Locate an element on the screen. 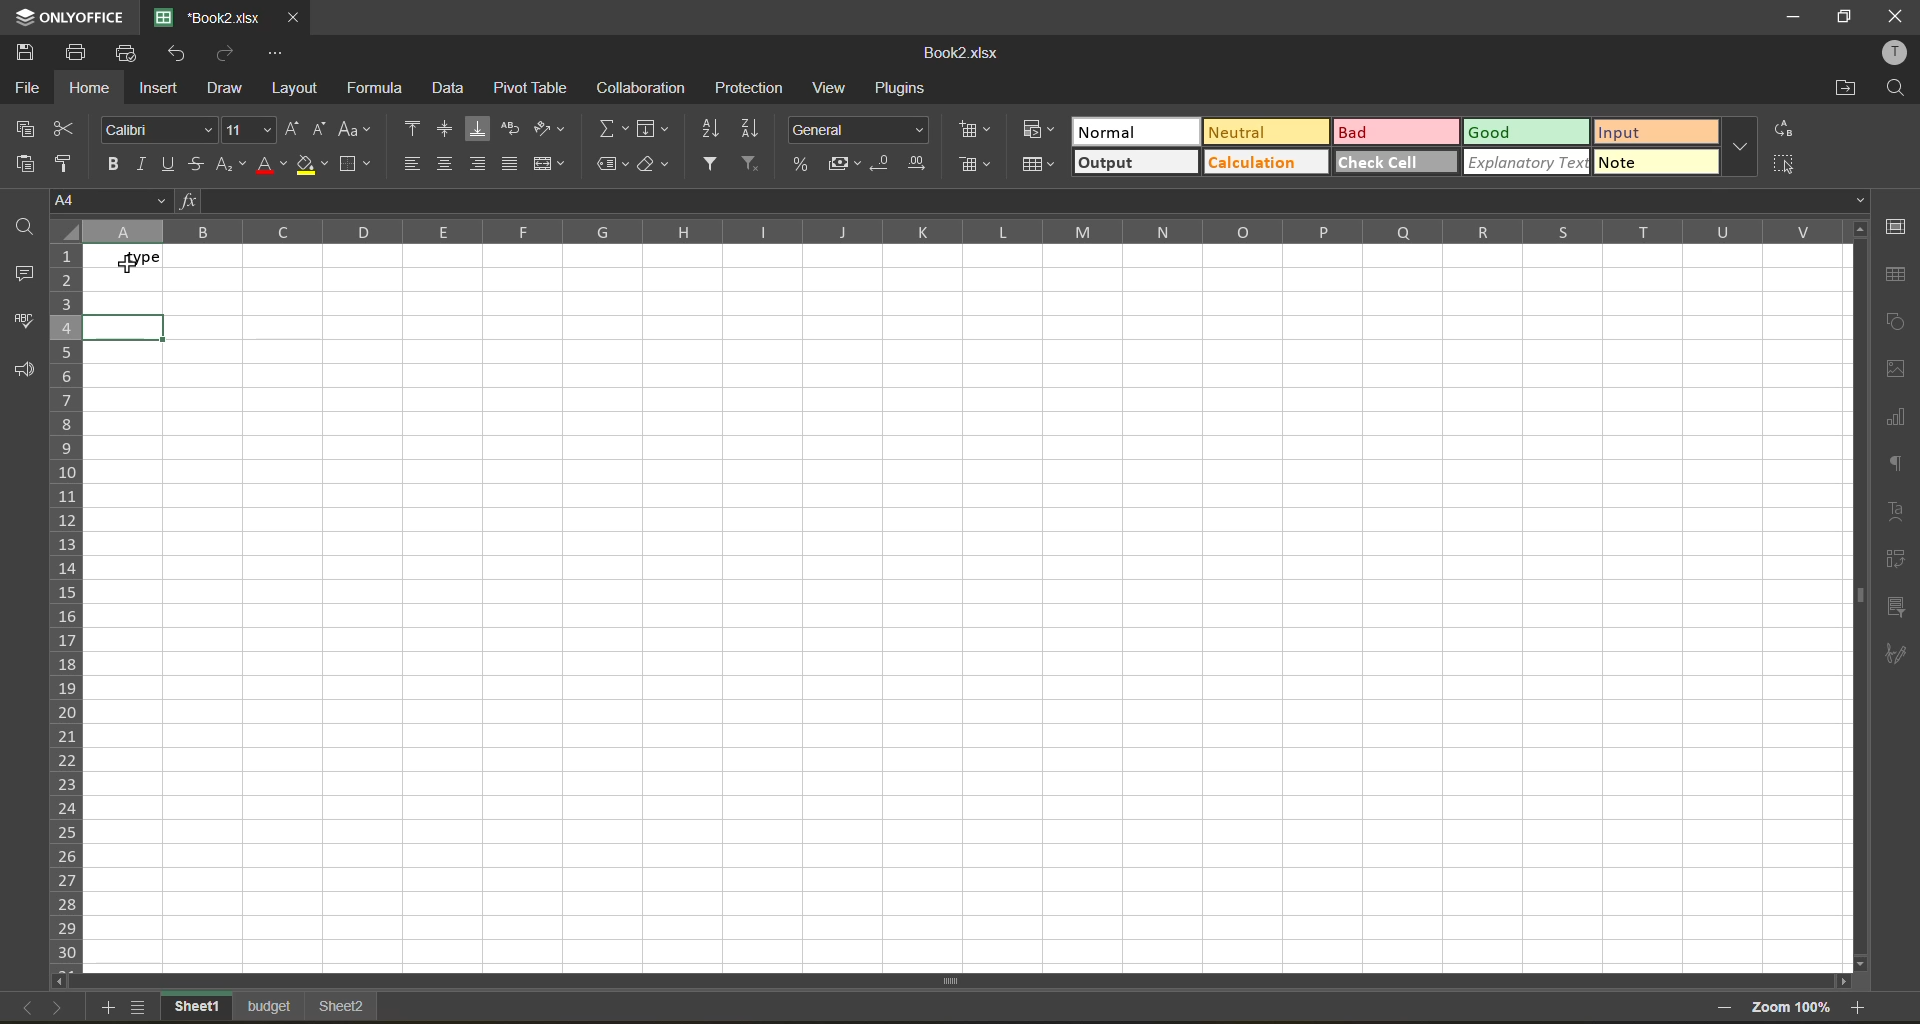 The height and width of the screenshot is (1024, 1920). justified is located at coordinates (511, 164).